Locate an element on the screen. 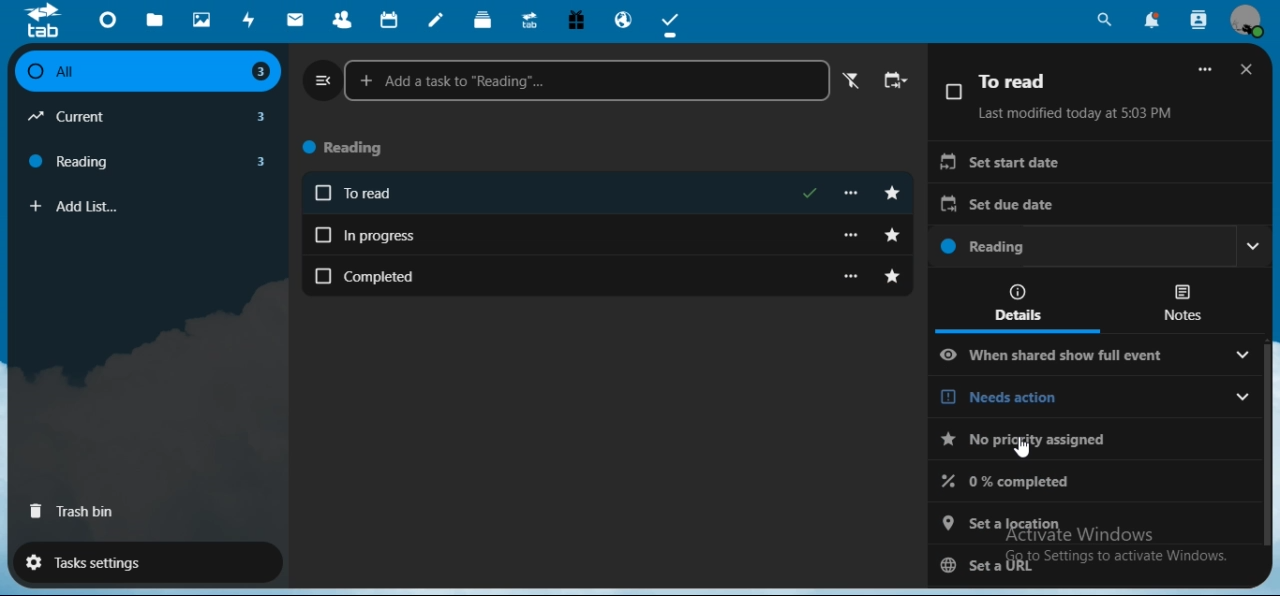 The width and height of the screenshot is (1280, 596). contacts is located at coordinates (339, 20).